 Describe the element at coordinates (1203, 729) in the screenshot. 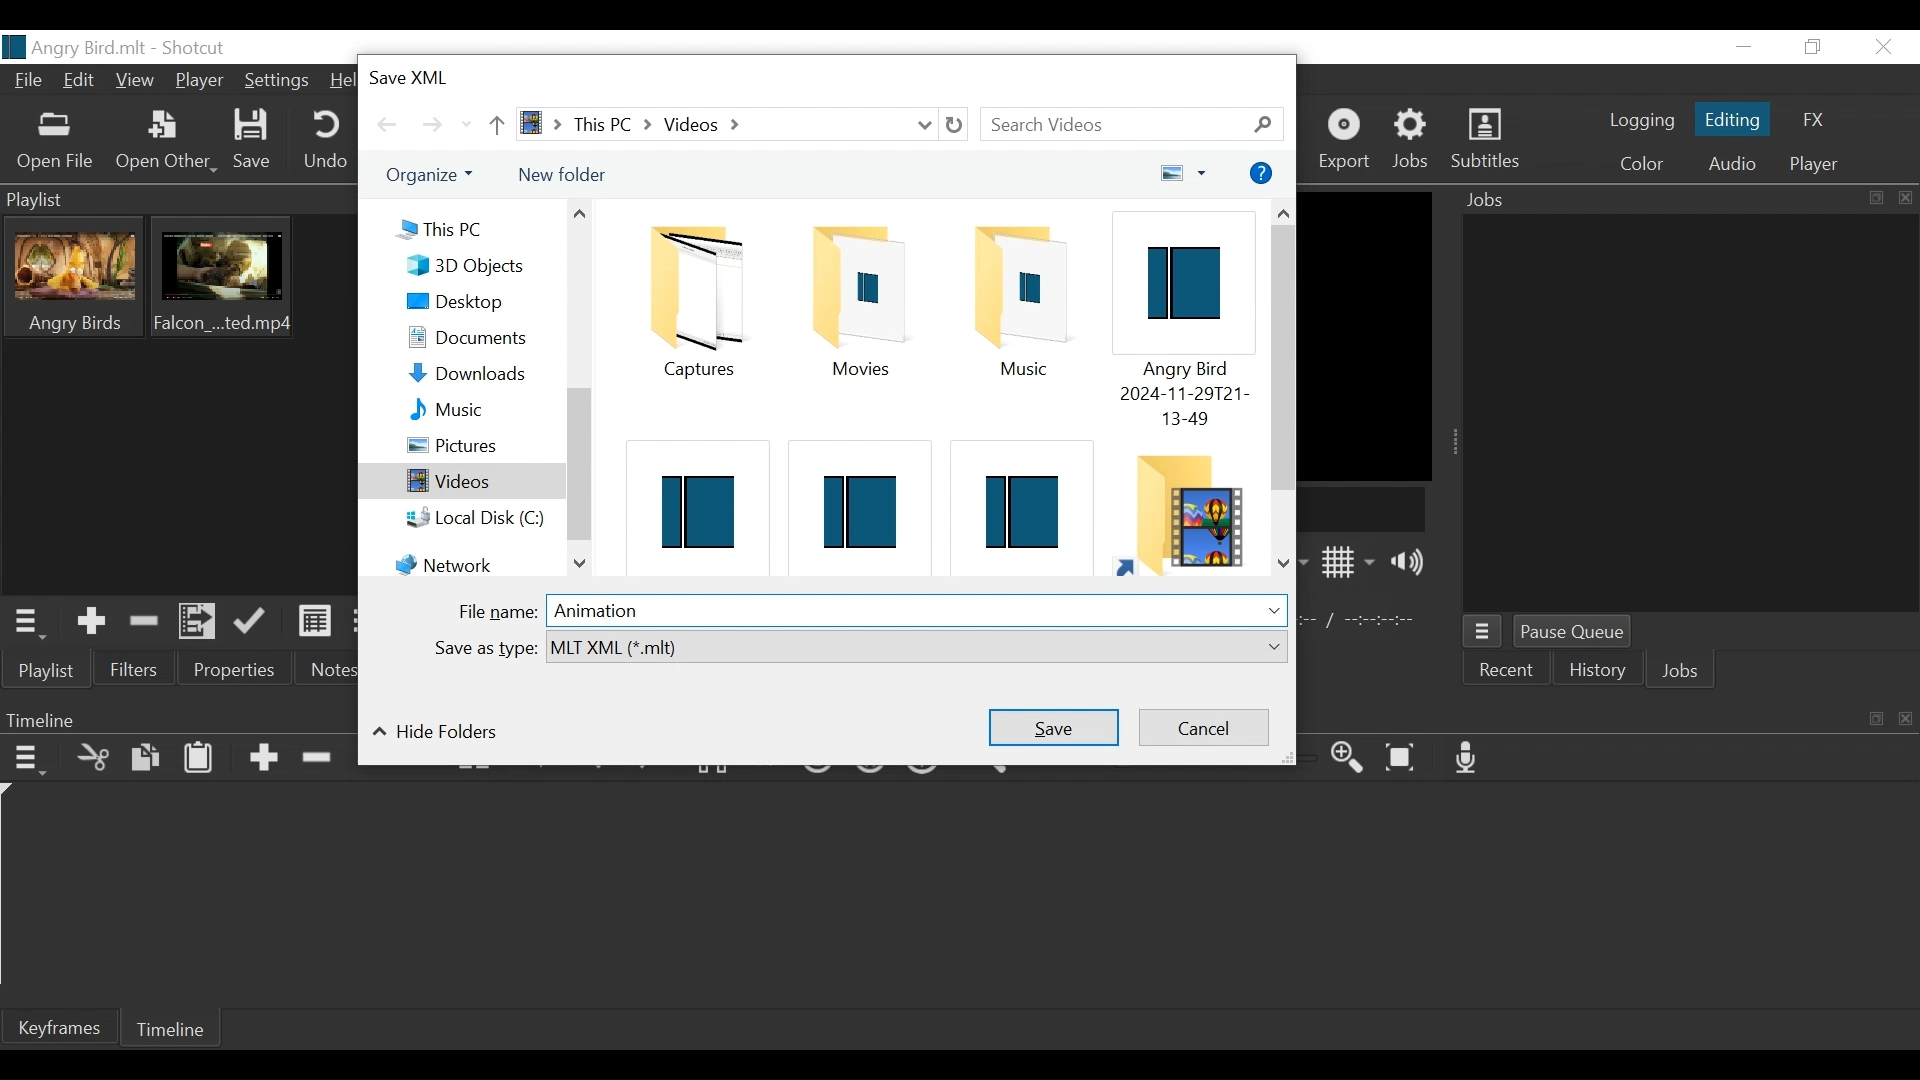

I see `Cancel` at that location.